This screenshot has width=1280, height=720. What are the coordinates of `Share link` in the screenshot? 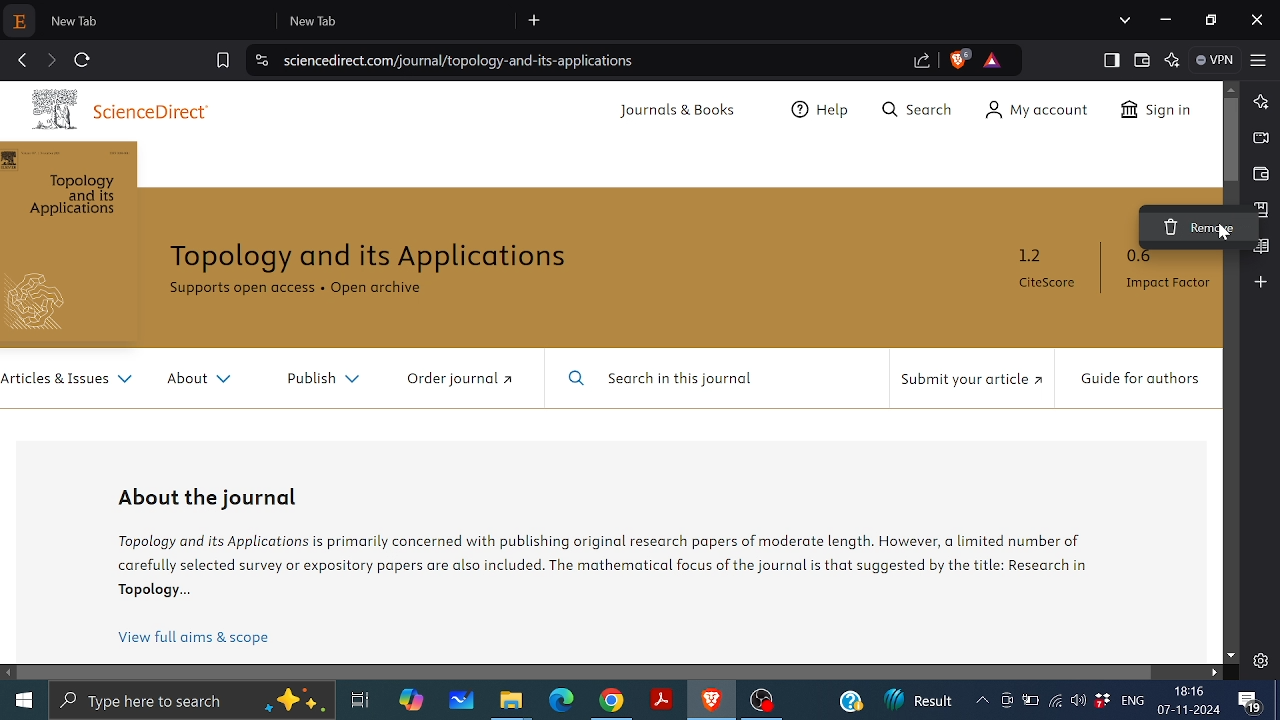 It's located at (922, 62).